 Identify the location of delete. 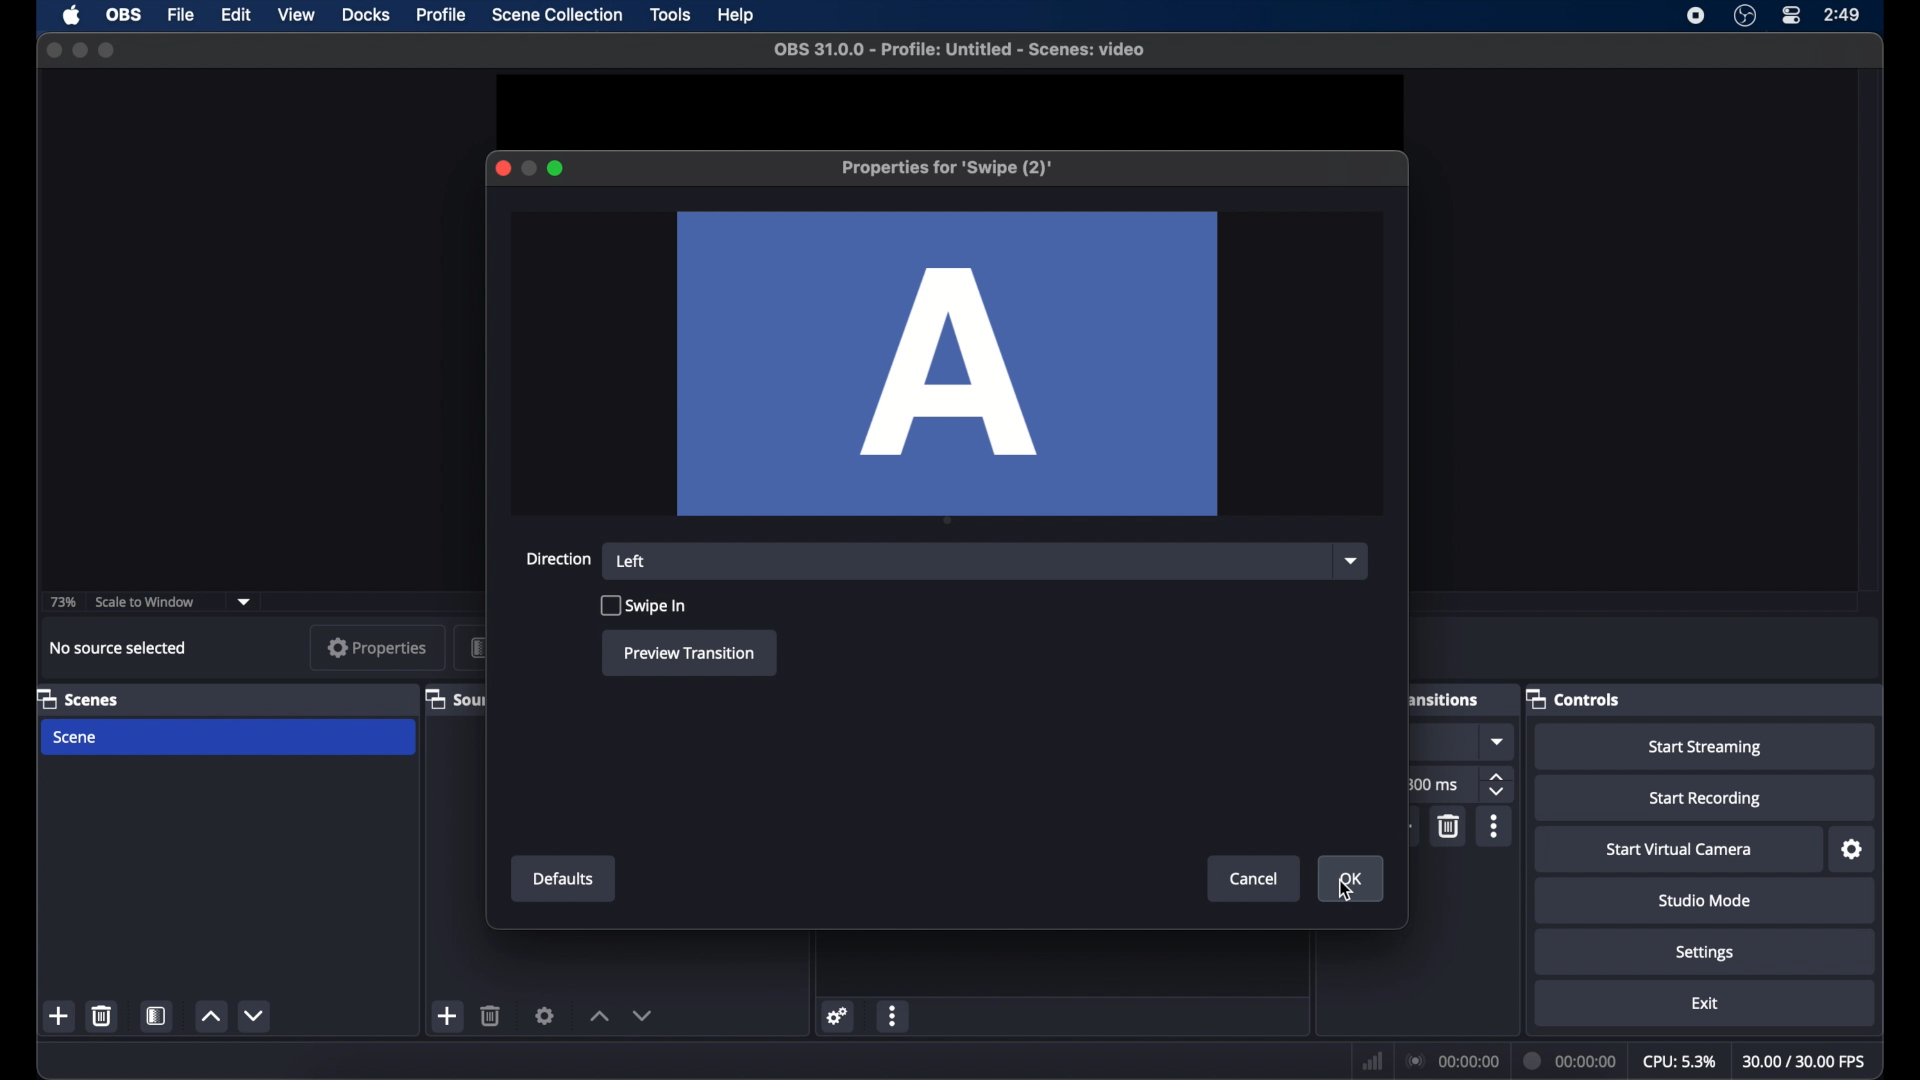
(101, 1016).